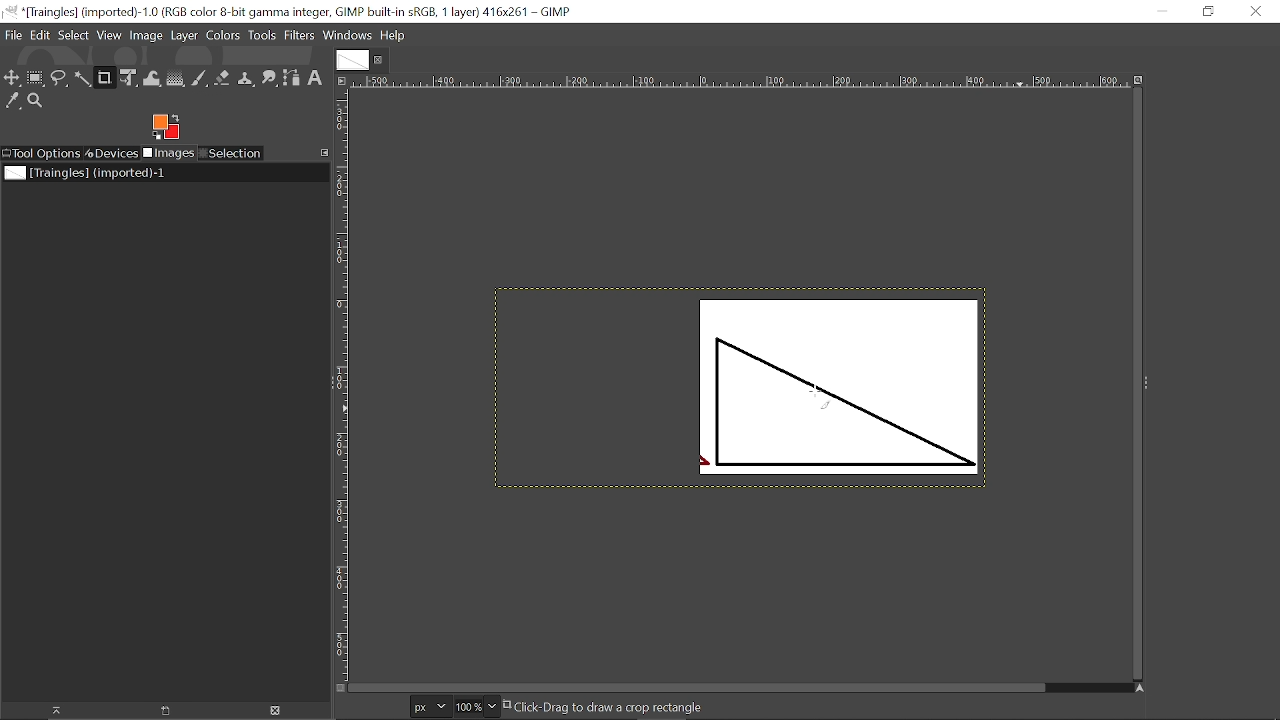  What do you see at coordinates (281, 711) in the screenshot?
I see `Delete image` at bounding box center [281, 711].